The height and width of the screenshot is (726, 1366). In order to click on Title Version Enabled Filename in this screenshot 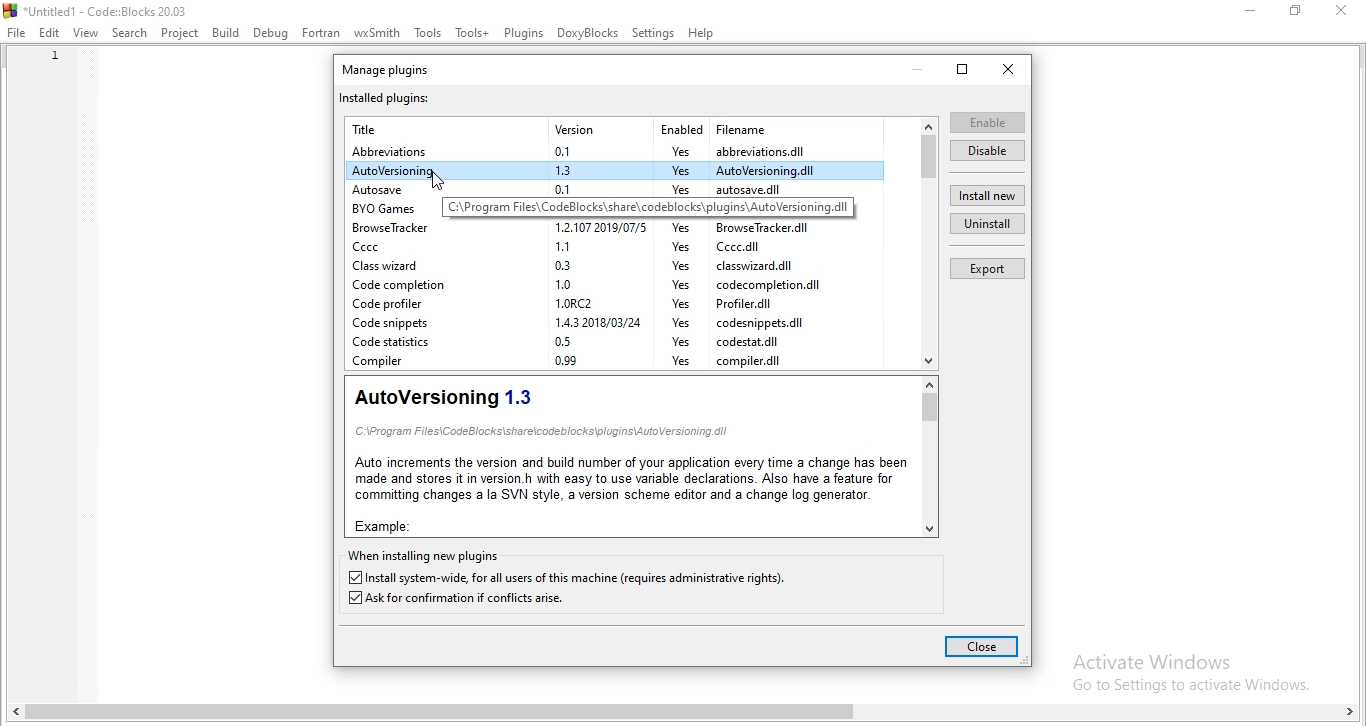, I will do `click(572, 129)`.